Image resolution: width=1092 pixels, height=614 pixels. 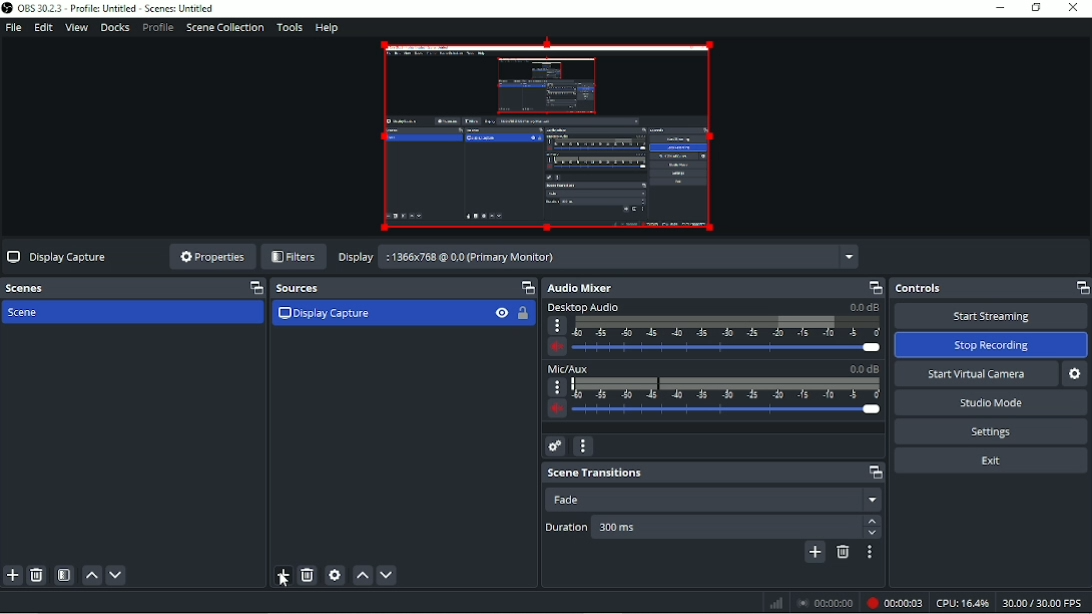 What do you see at coordinates (44, 27) in the screenshot?
I see `Edit` at bounding box center [44, 27].